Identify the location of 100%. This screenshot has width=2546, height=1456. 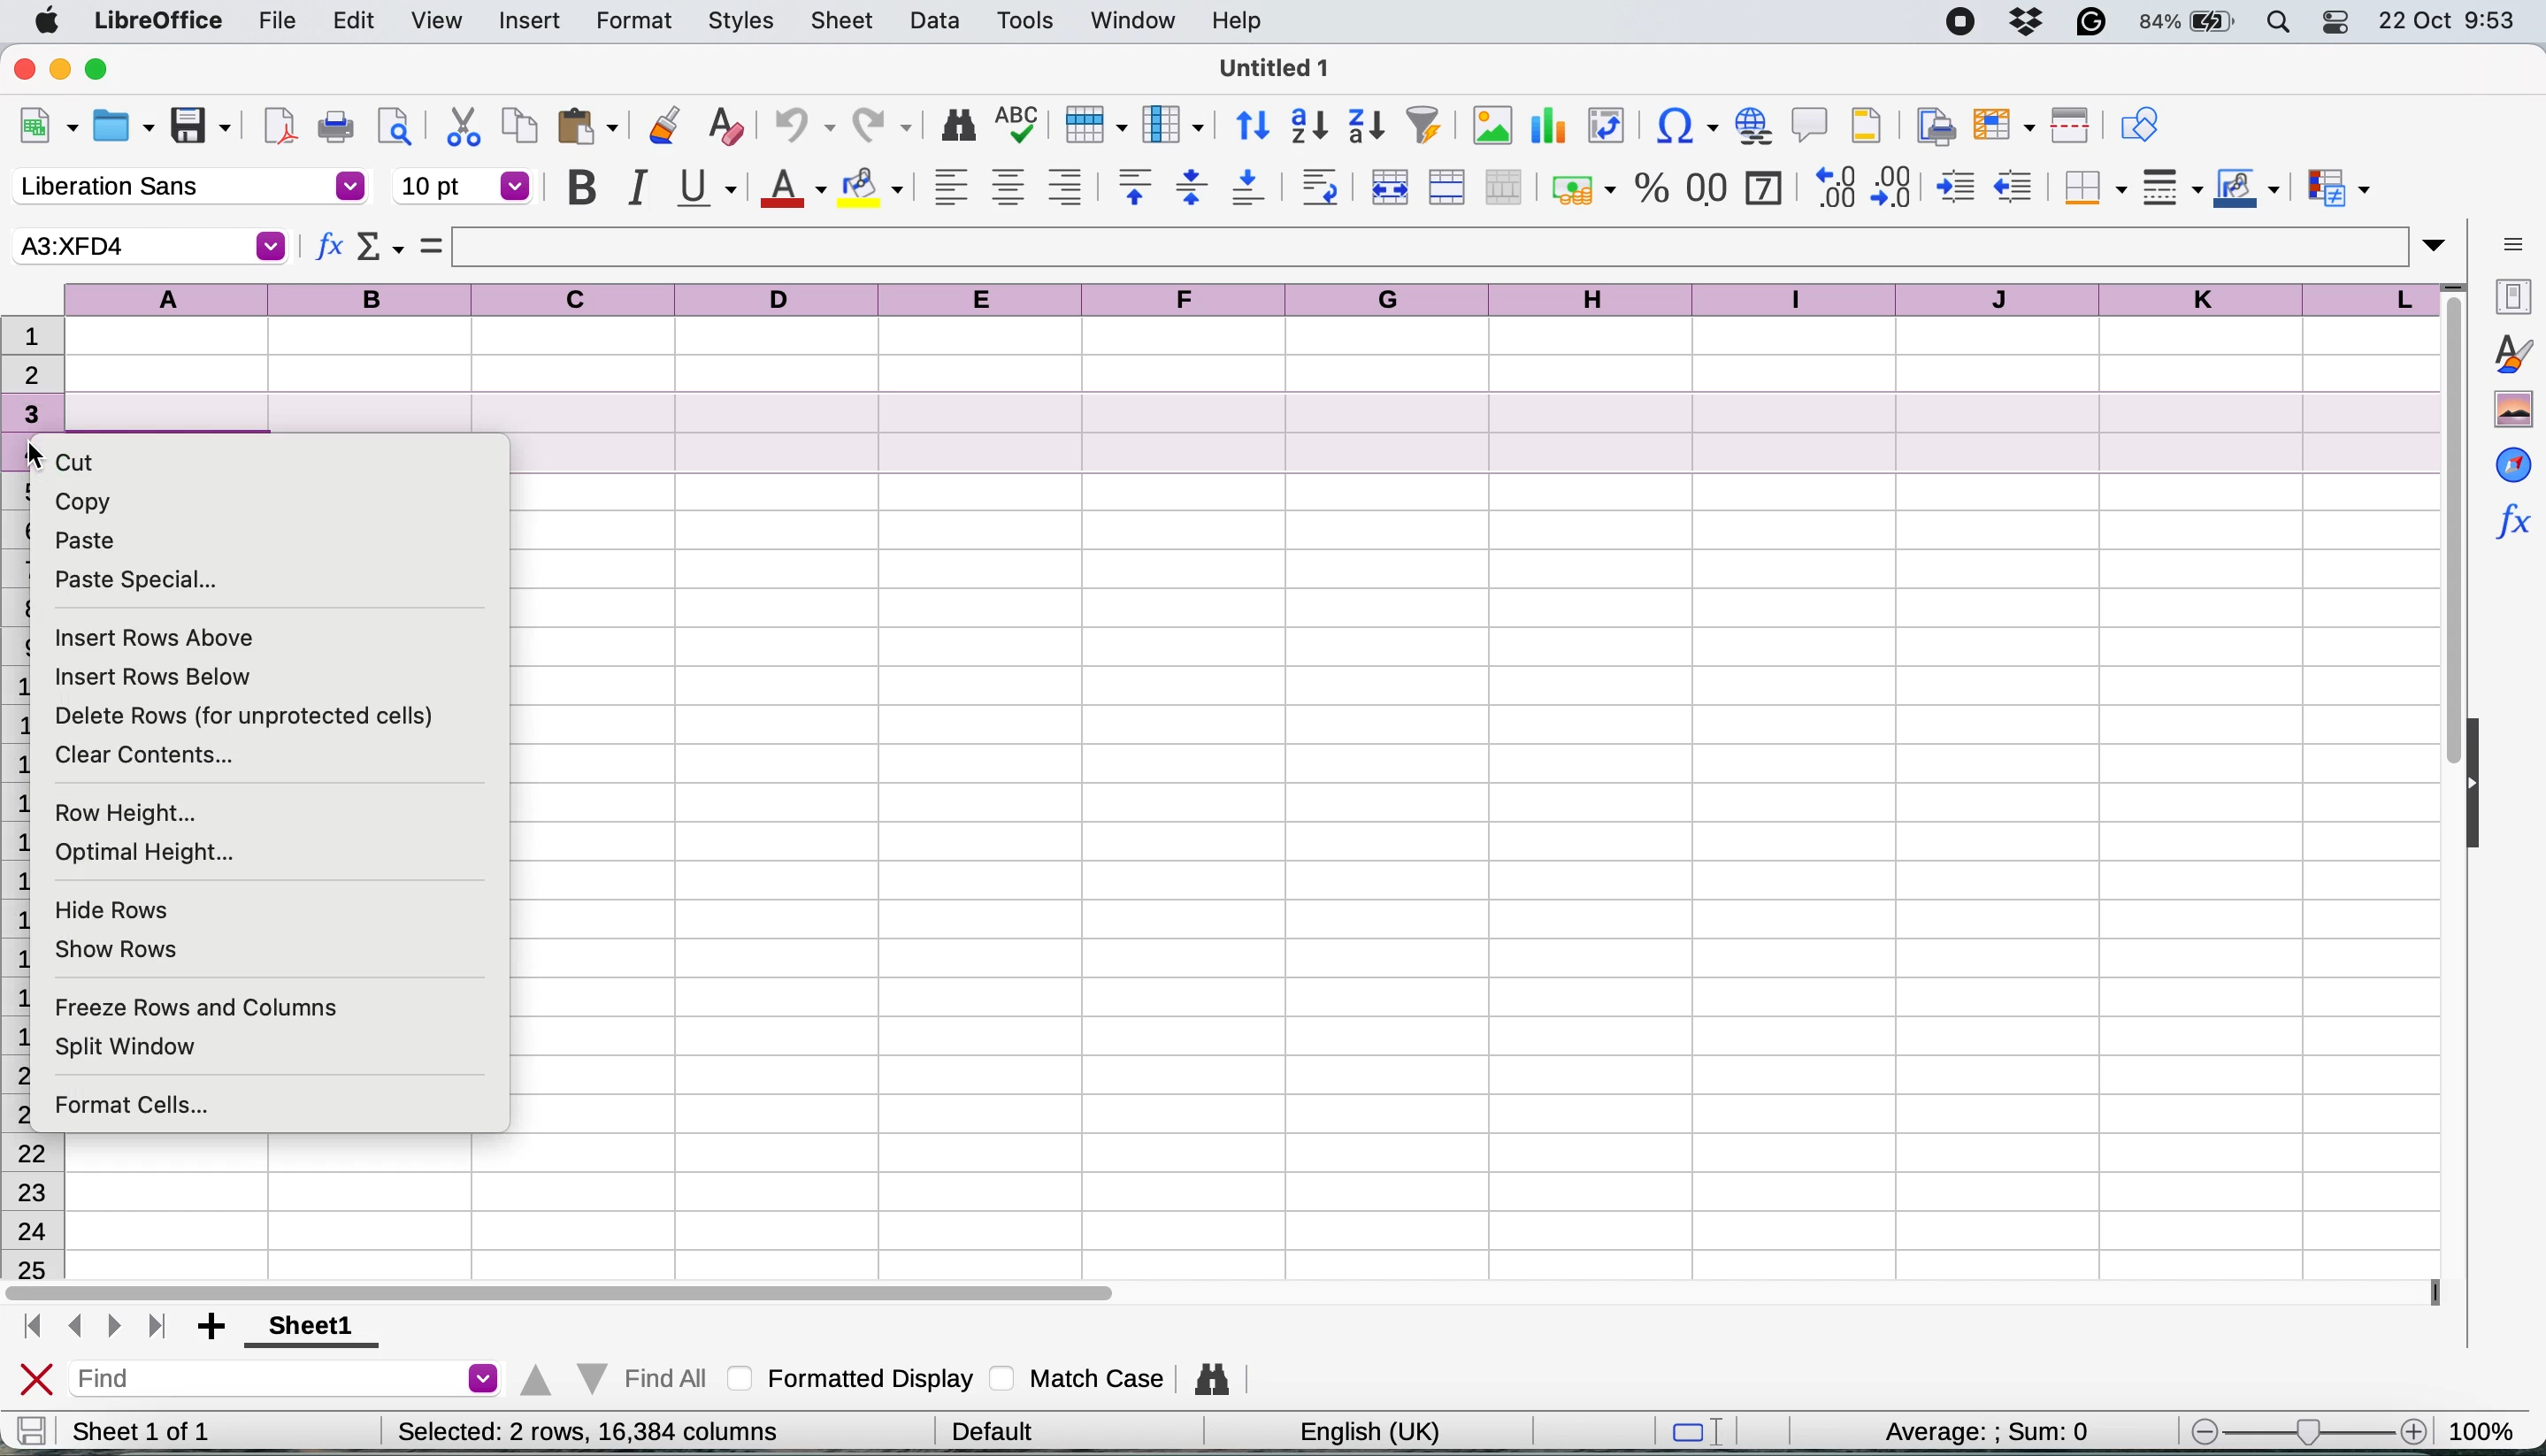
(2489, 1427).